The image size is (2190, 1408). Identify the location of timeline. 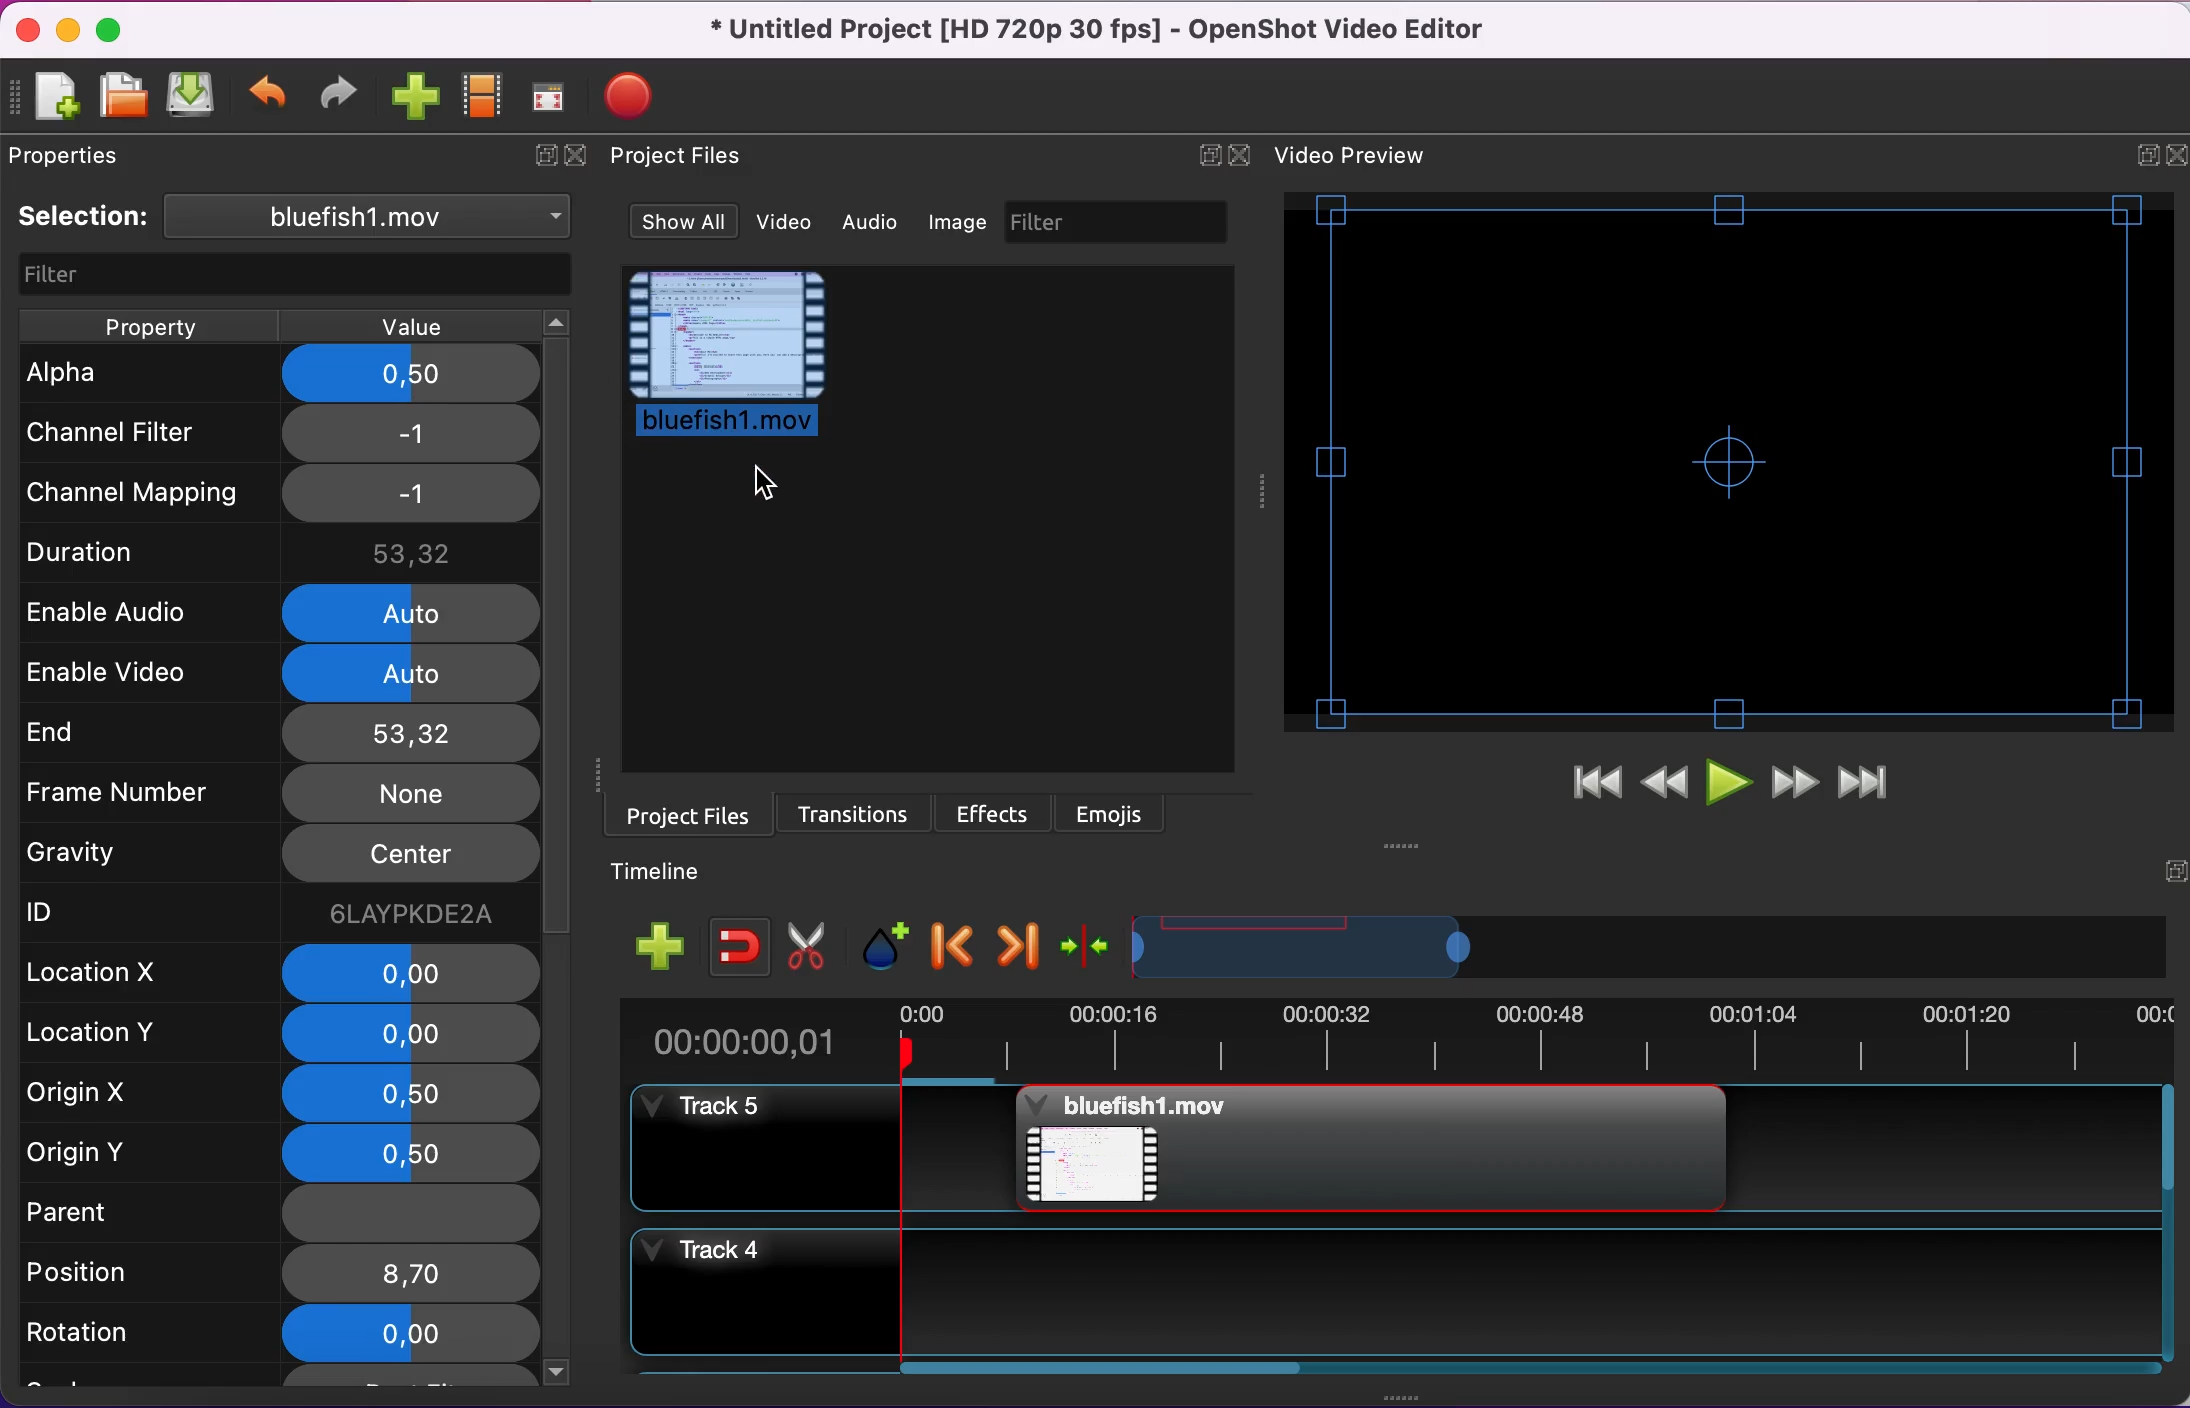
(1302, 951).